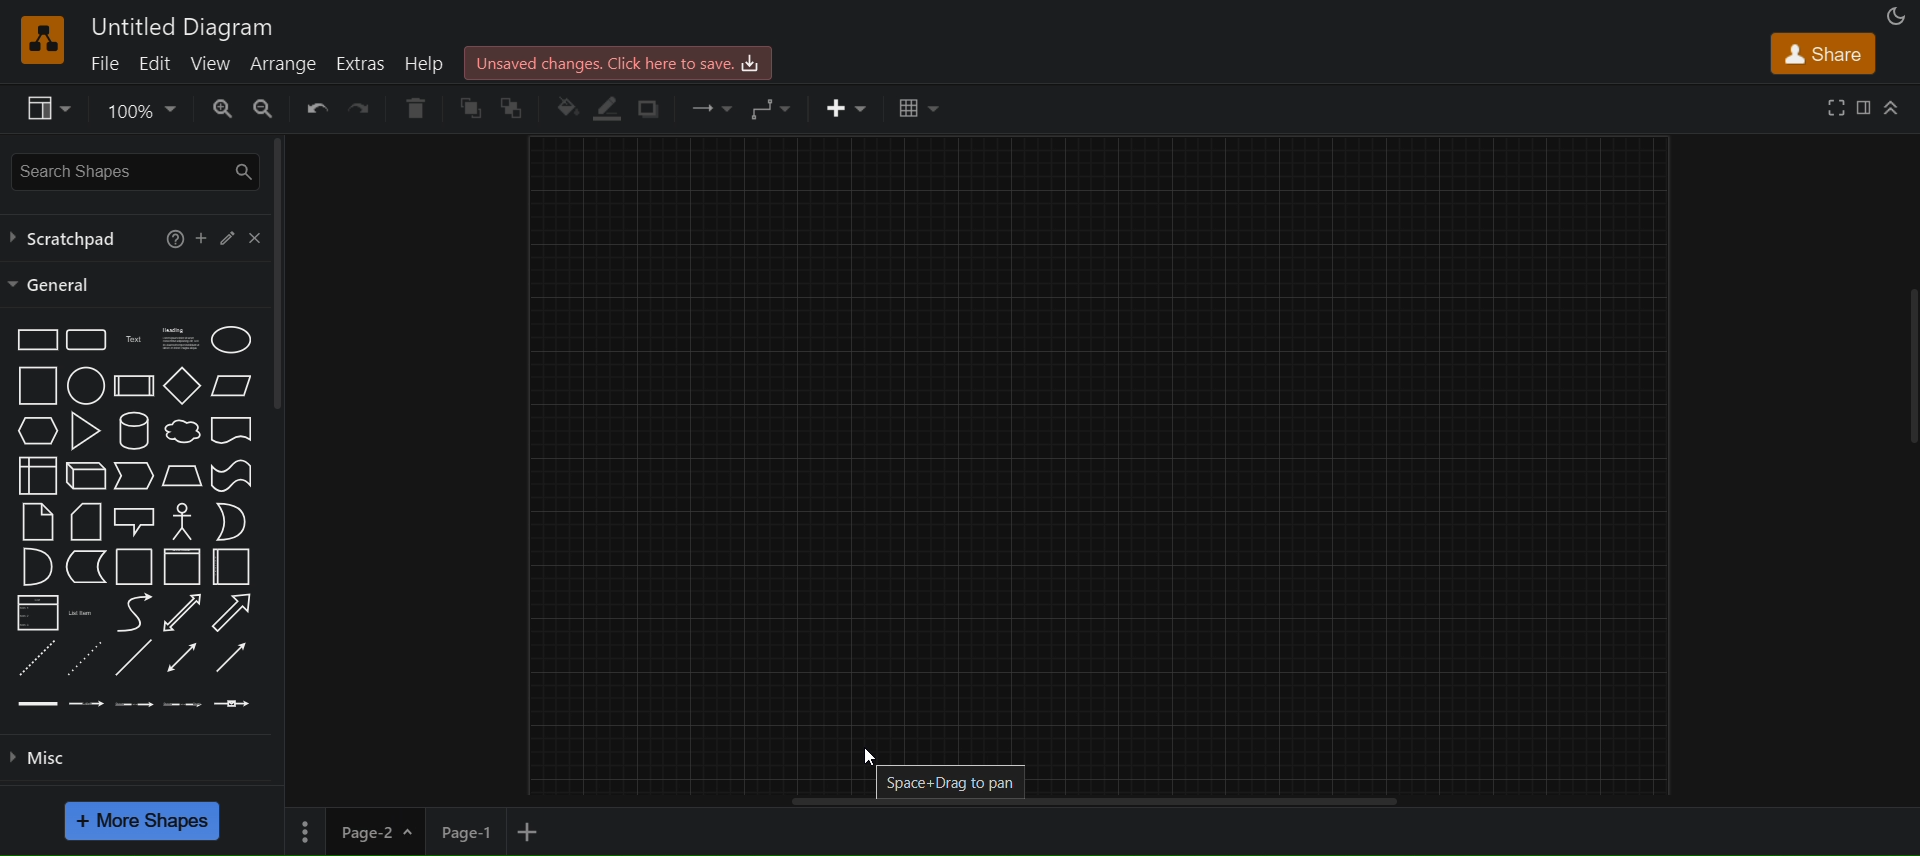 This screenshot has width=1920, height=856. I want to click on redo, so click(358, 108).